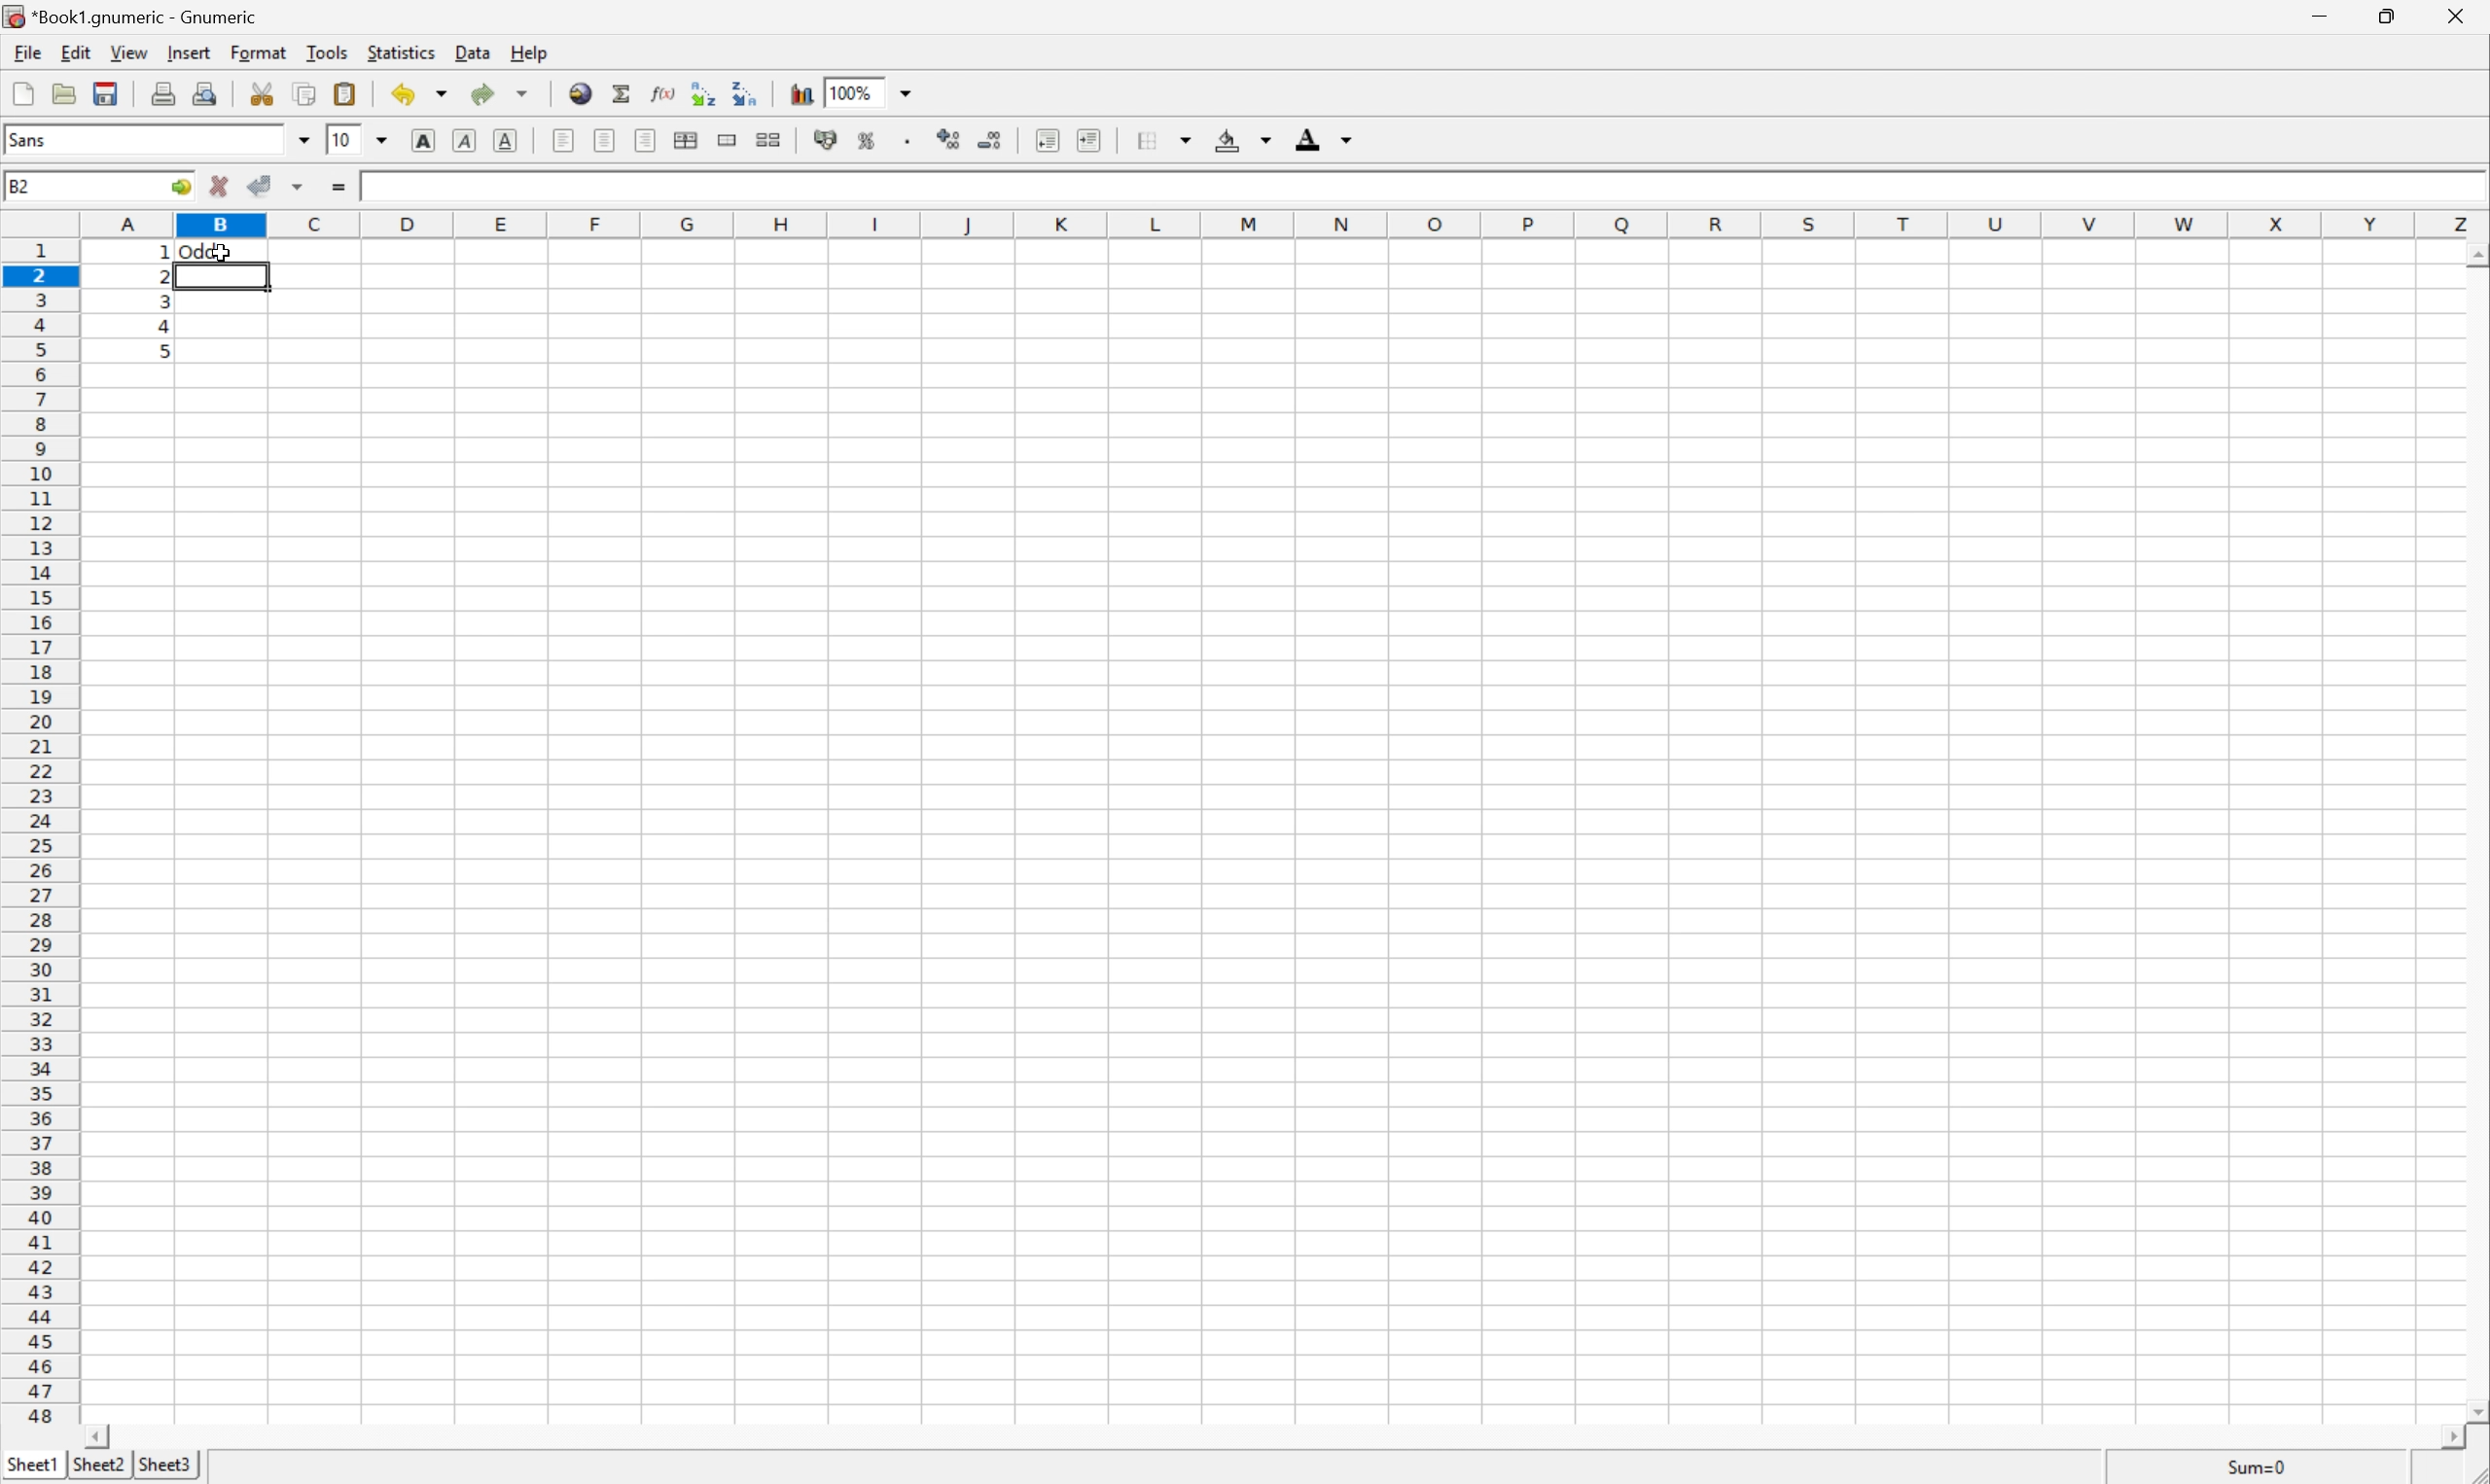 The image size is (2490, 1484). What do you see at coordinates (204, 91) in the screenshot?
I see `Print preview` at bounding box center [204, 91].